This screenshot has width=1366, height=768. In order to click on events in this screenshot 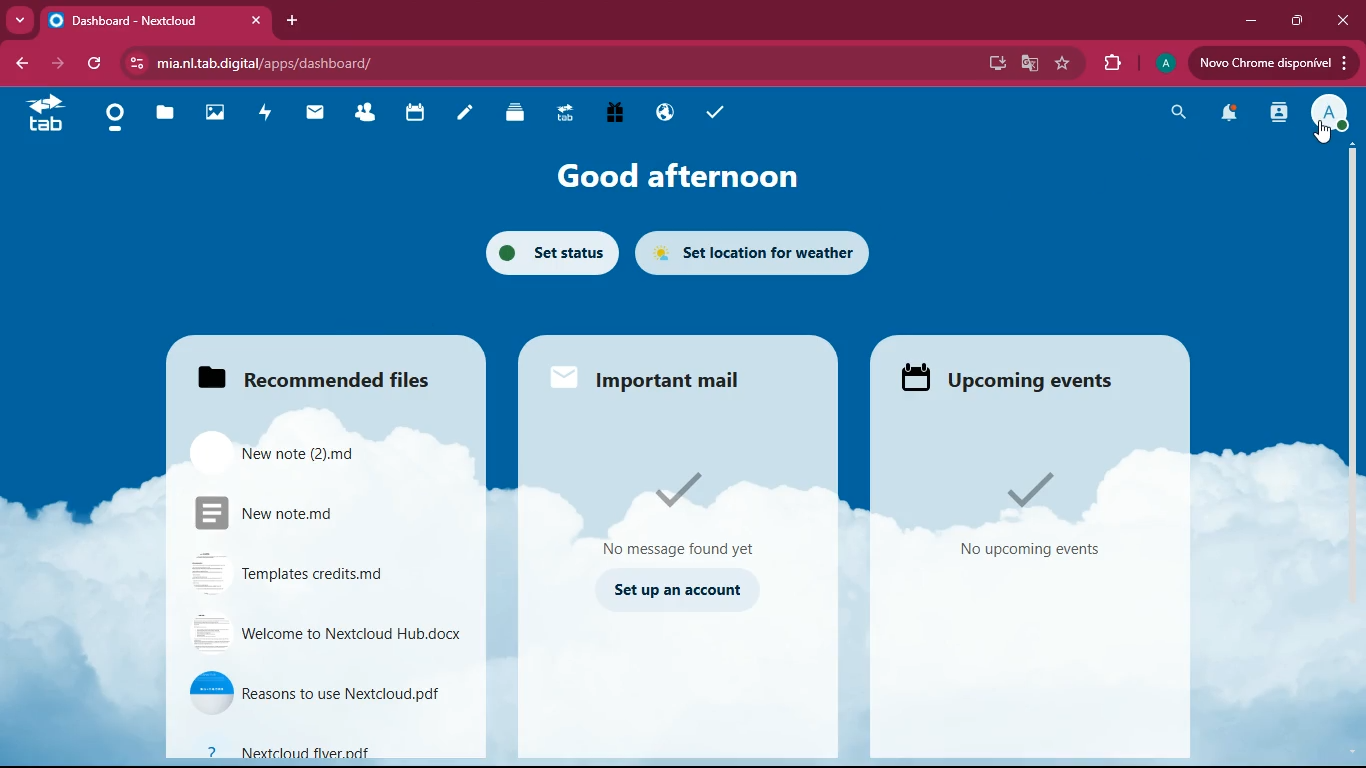, I will do `click(1027, 517)`.